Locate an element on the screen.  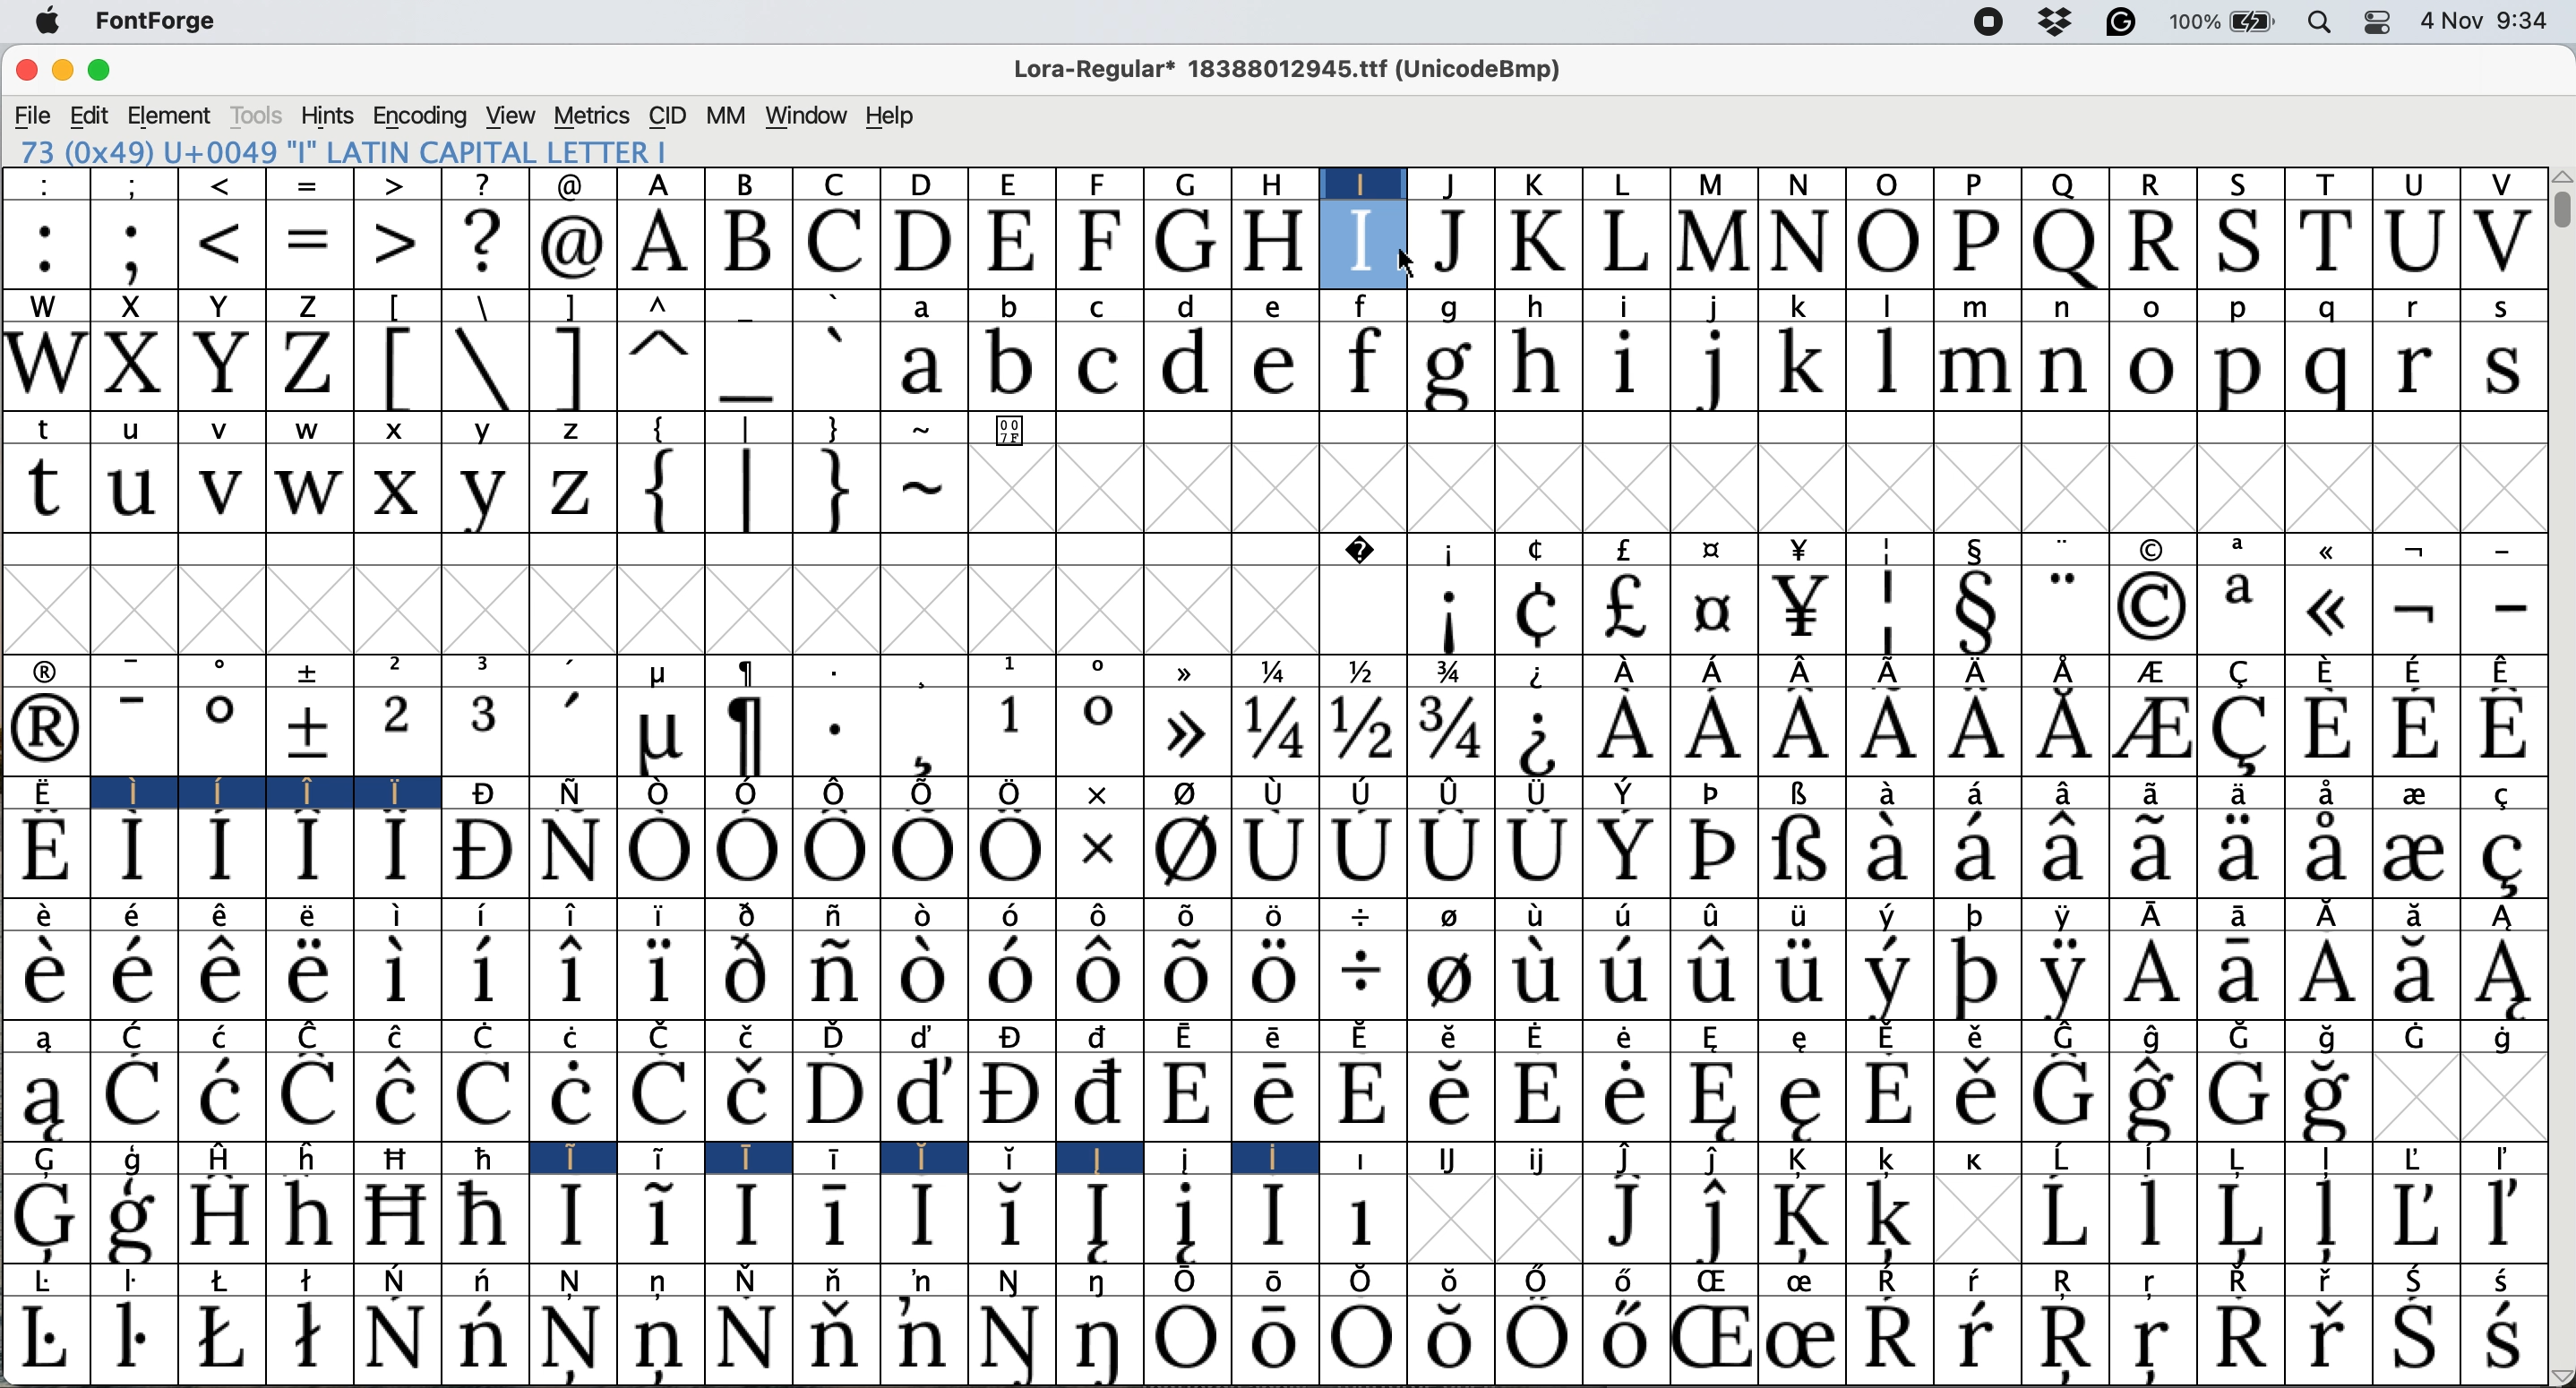
^ is located at coordinates (661, 307).